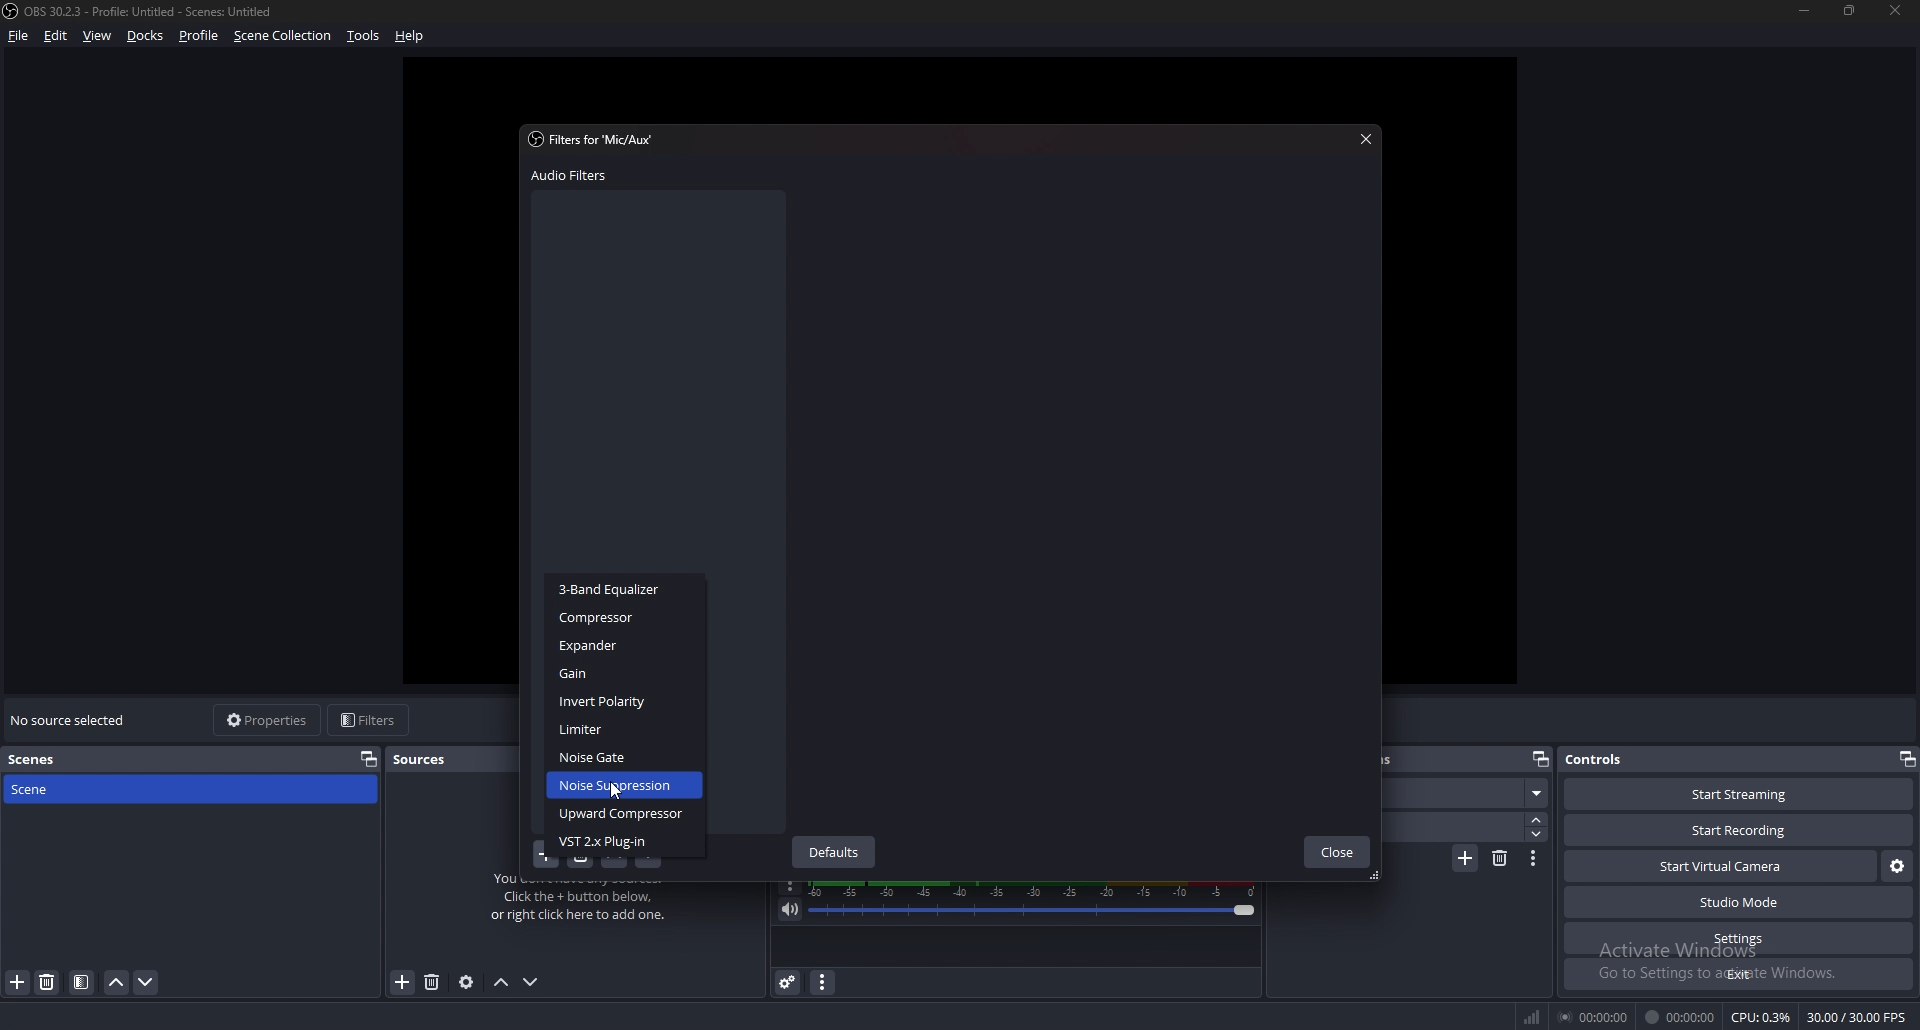 The image size is (1920, 1030). I want to click on cursor, so click(612, 790).